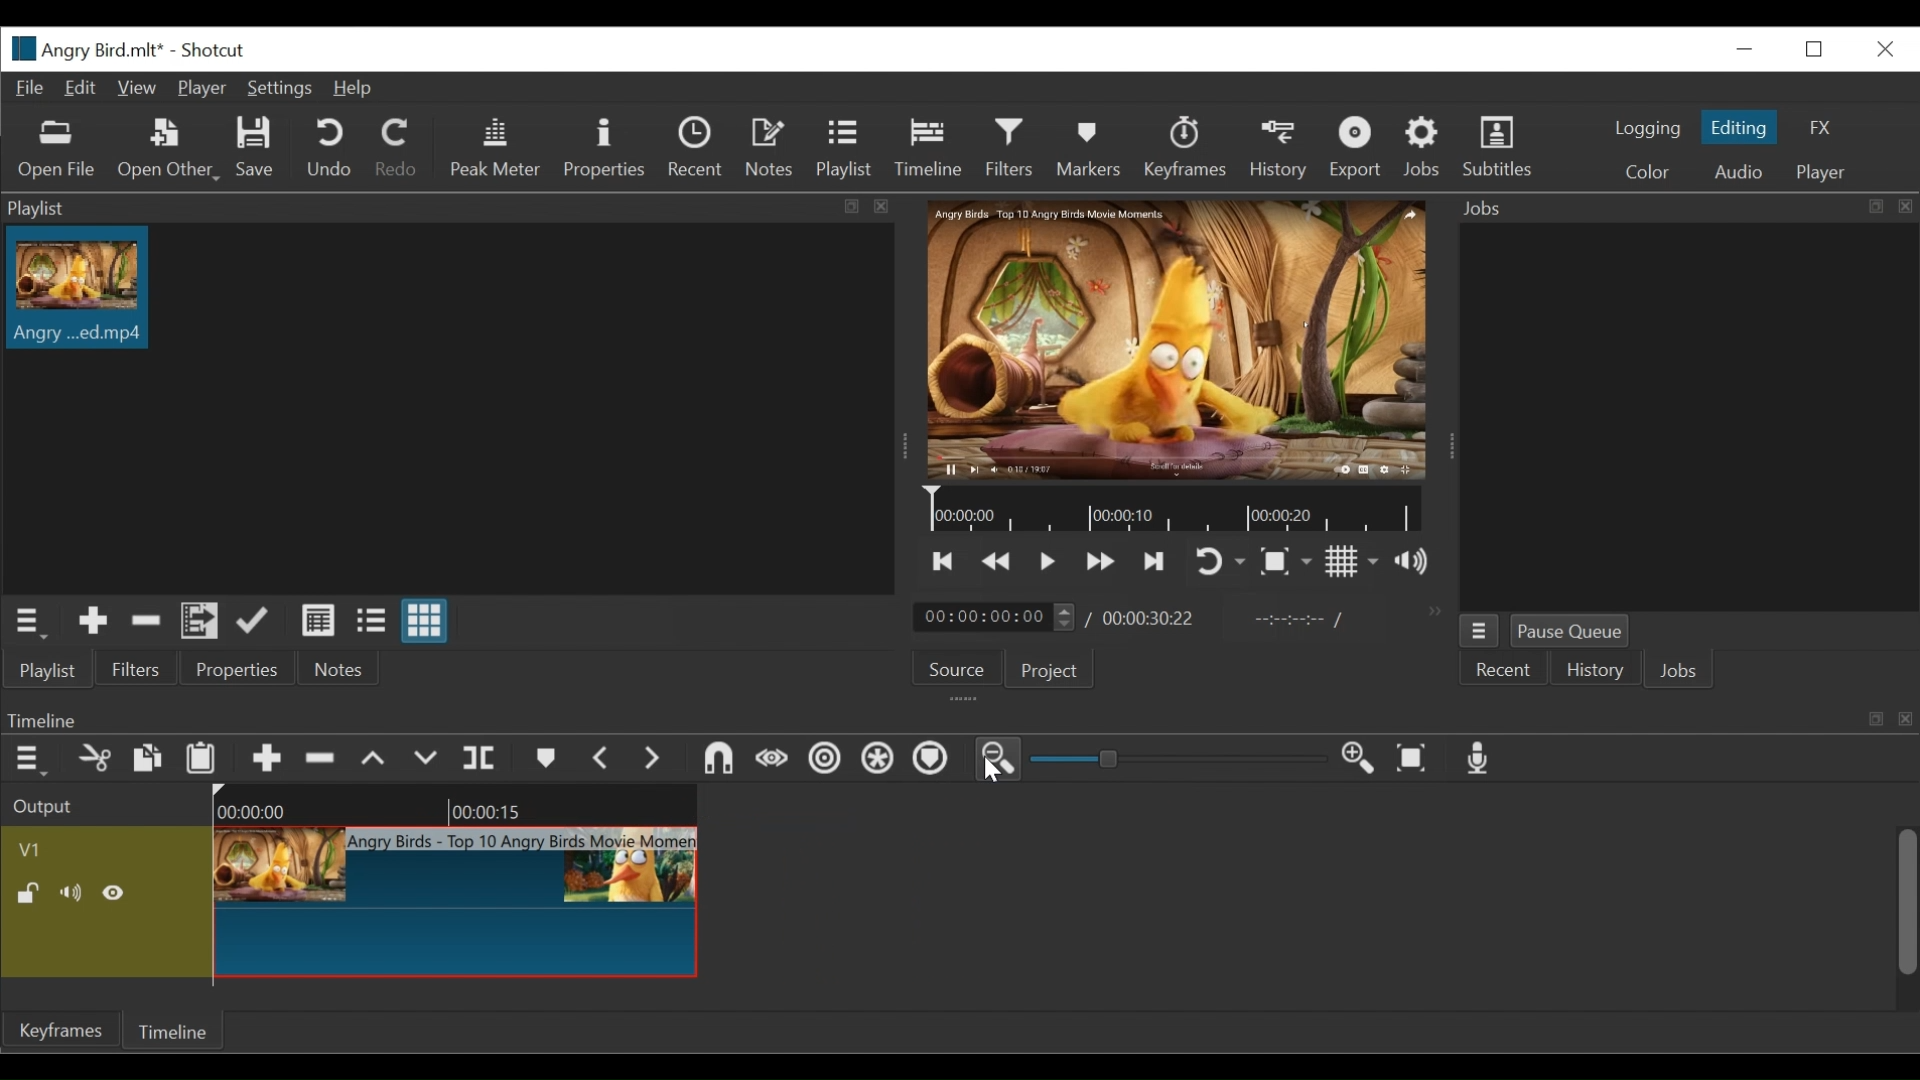  Describe the element at coordinates (1219, 563) in the screenshot. I see `Toggle player on looping` at that location.